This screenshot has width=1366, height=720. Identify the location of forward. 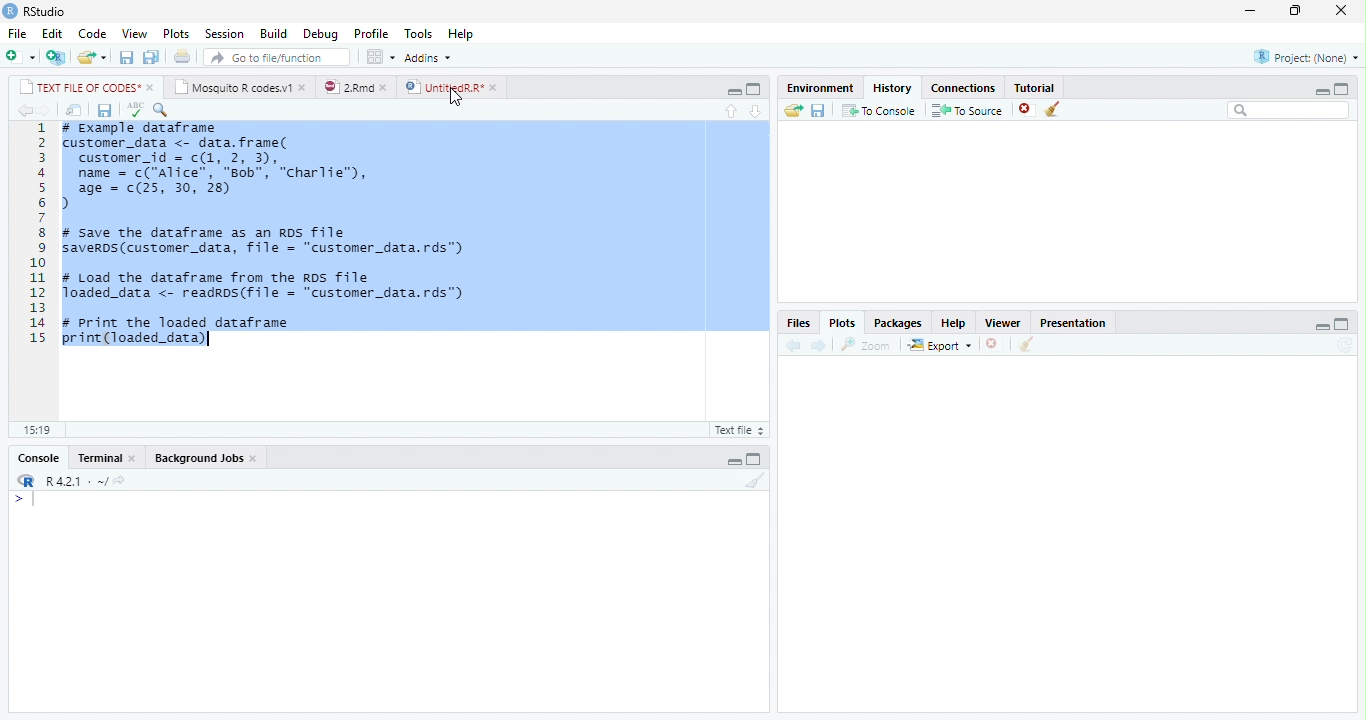
(817, 345).